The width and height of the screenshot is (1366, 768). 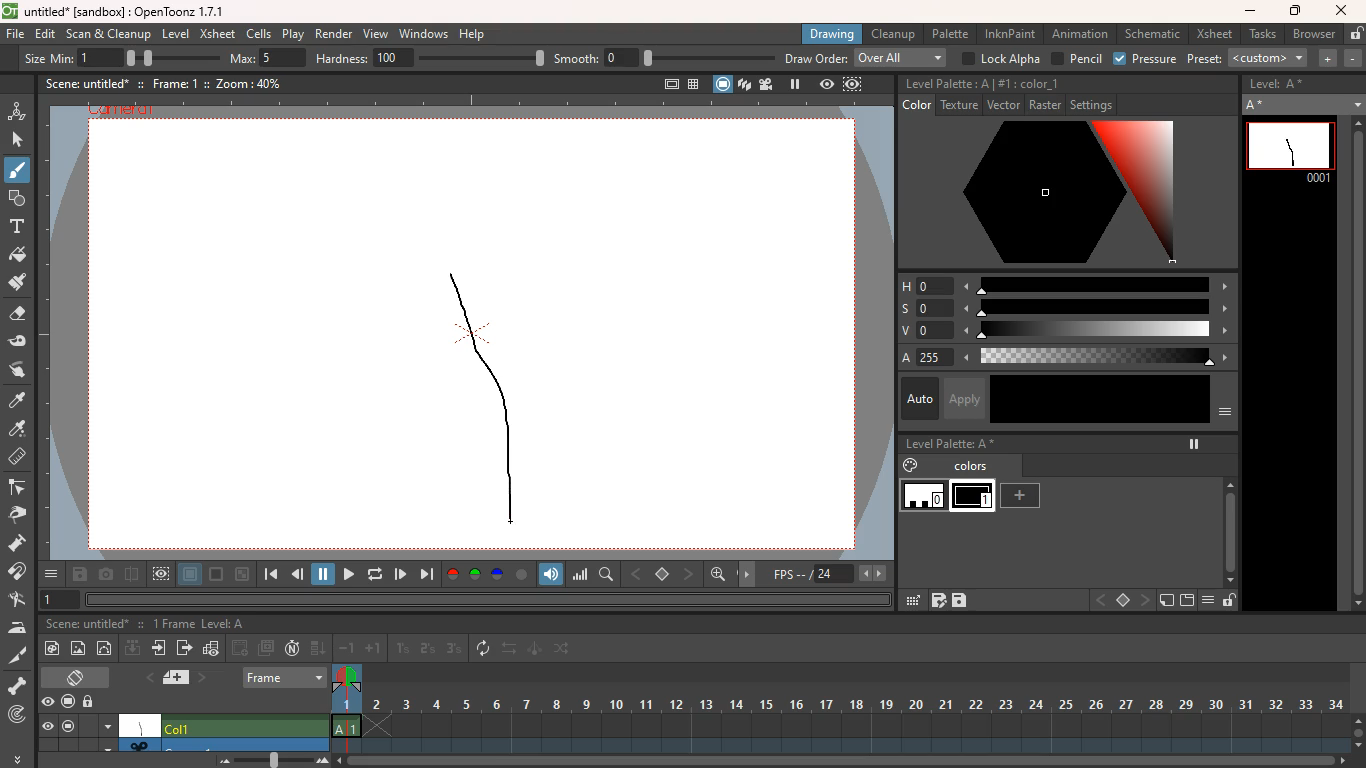 I want to click on pump, so click(x=23, y=544).